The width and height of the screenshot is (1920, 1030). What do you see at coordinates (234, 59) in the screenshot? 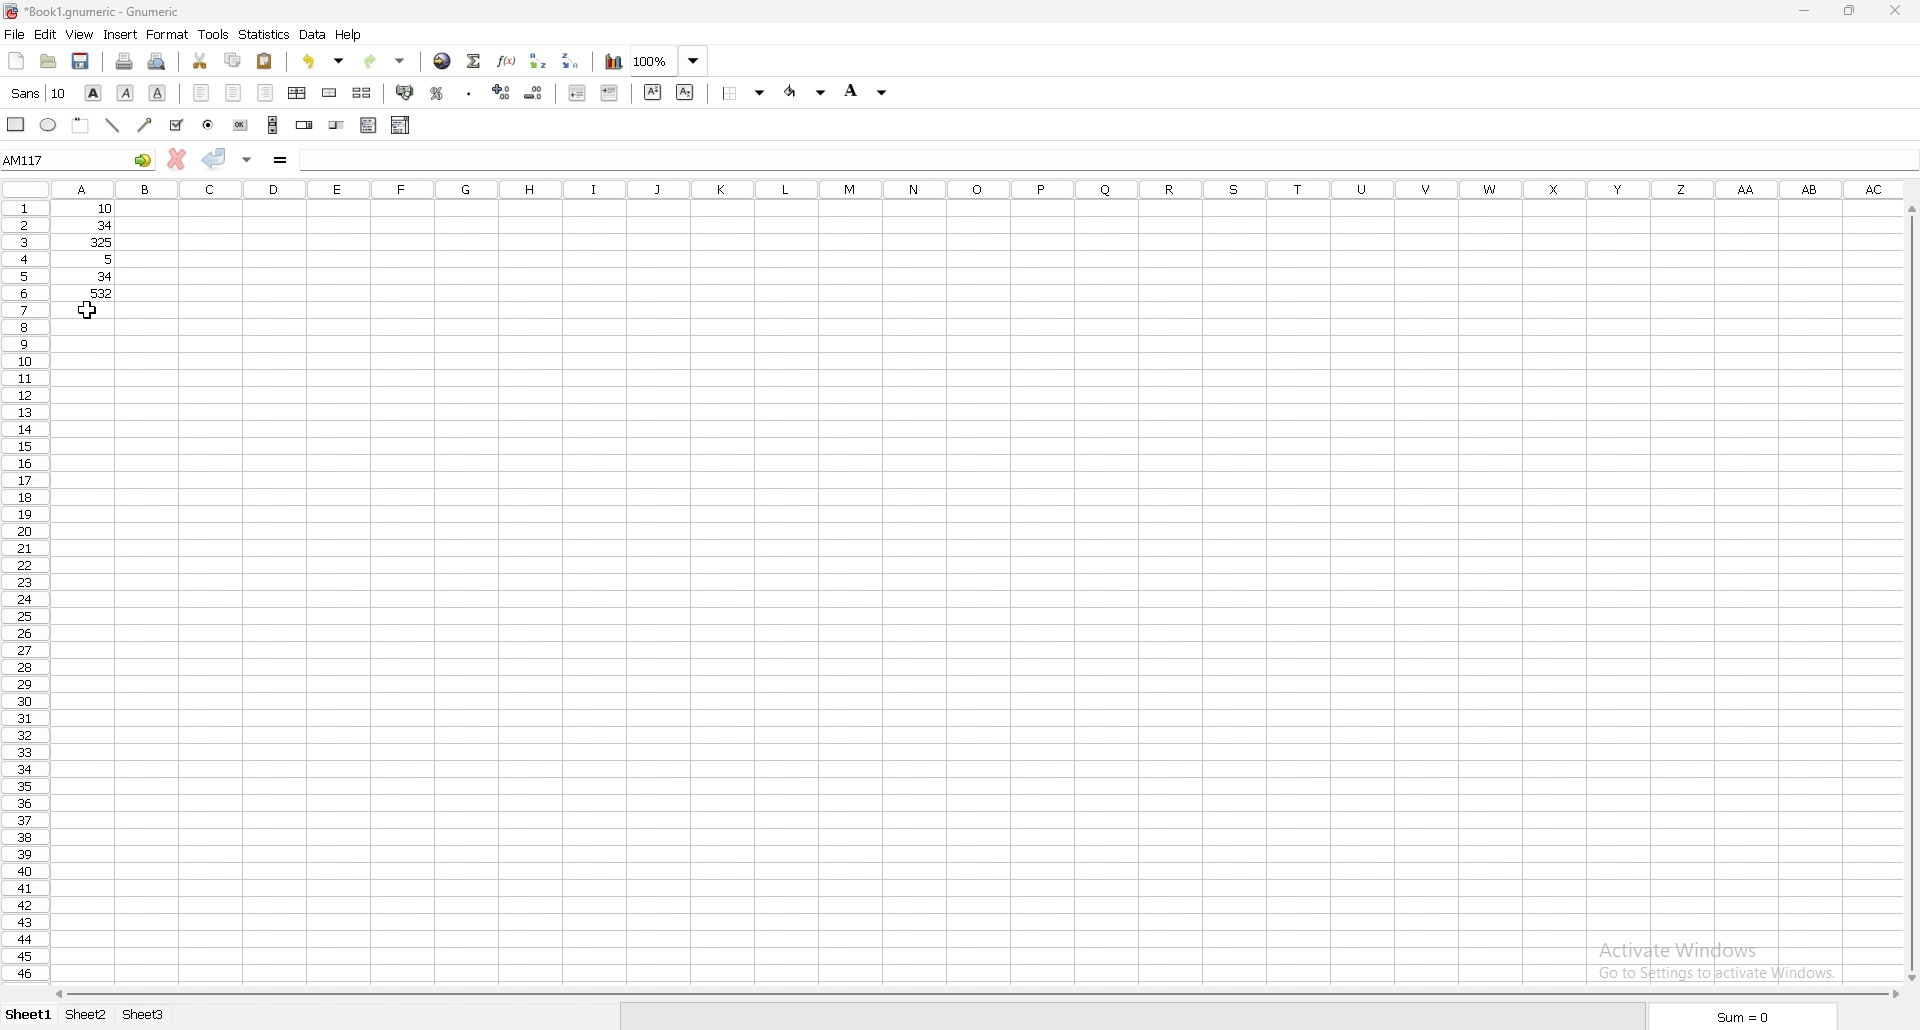
I see `copy` at bounding box center [234, 59].